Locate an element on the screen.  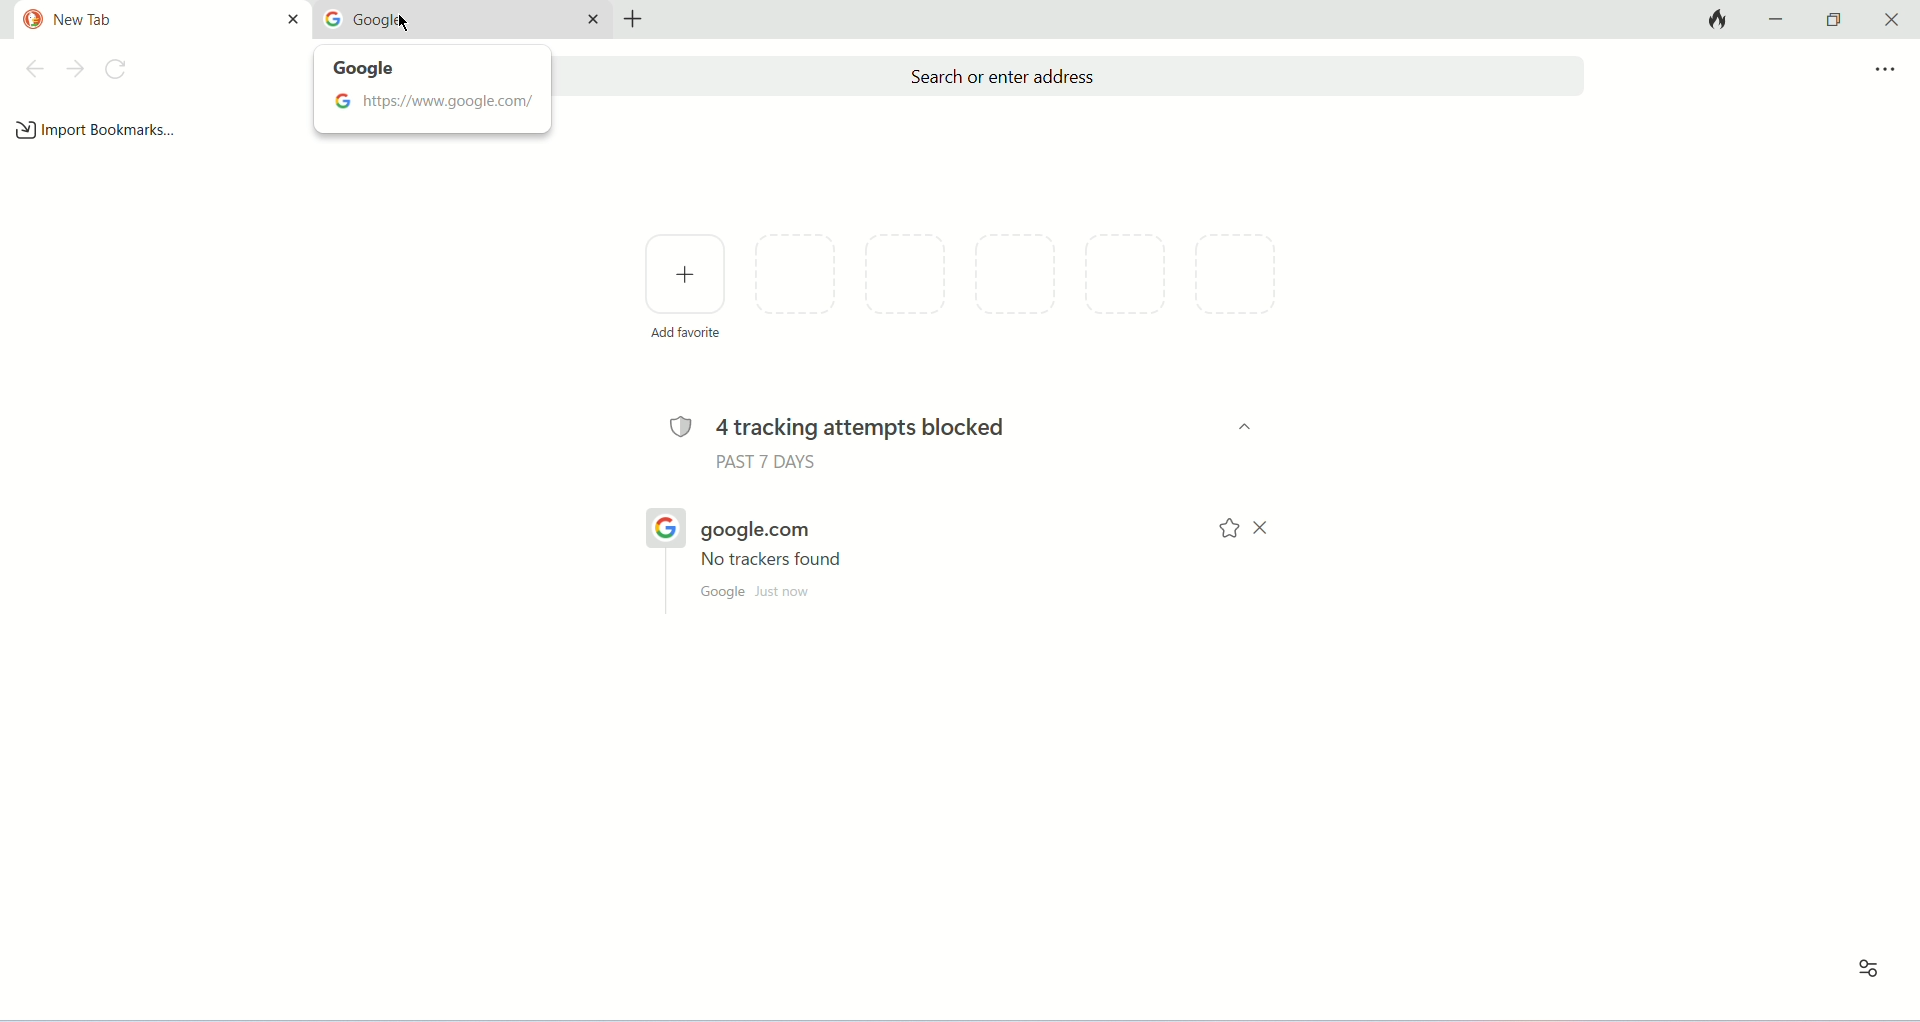
bookmark is located at coordinates (1227, 531).